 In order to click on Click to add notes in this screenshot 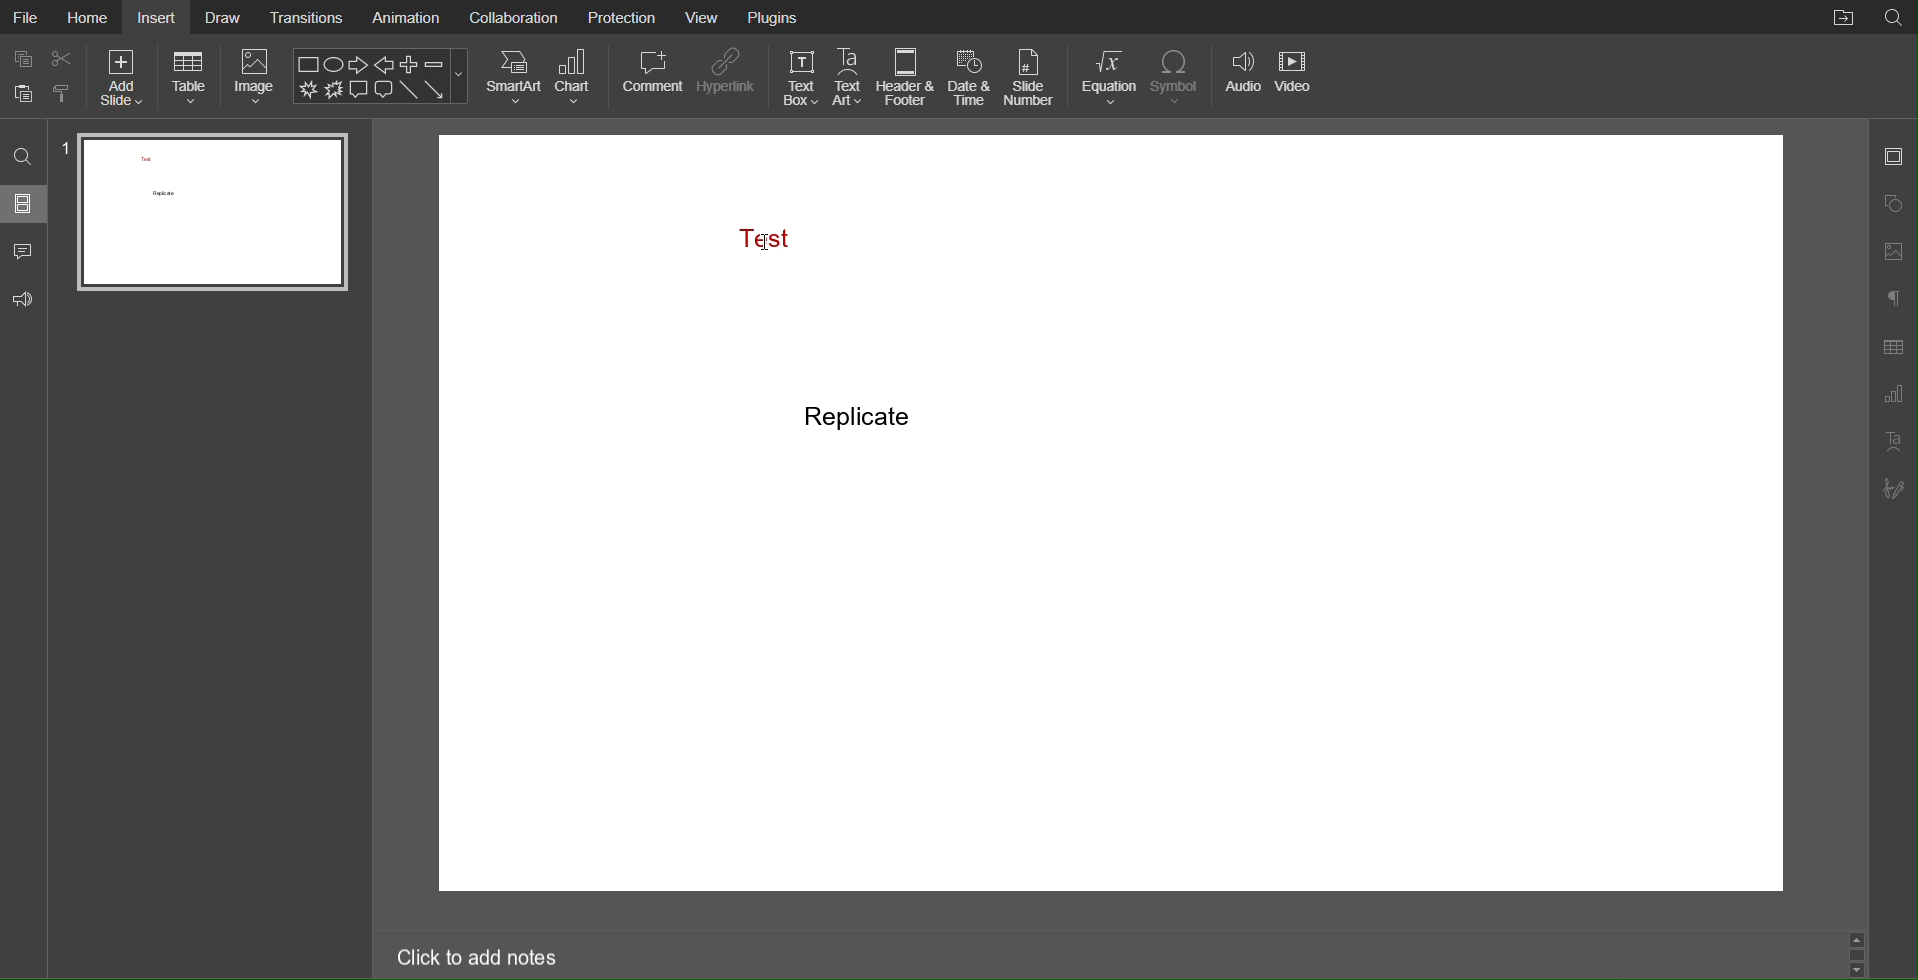, I will do `click(478, 959)`.